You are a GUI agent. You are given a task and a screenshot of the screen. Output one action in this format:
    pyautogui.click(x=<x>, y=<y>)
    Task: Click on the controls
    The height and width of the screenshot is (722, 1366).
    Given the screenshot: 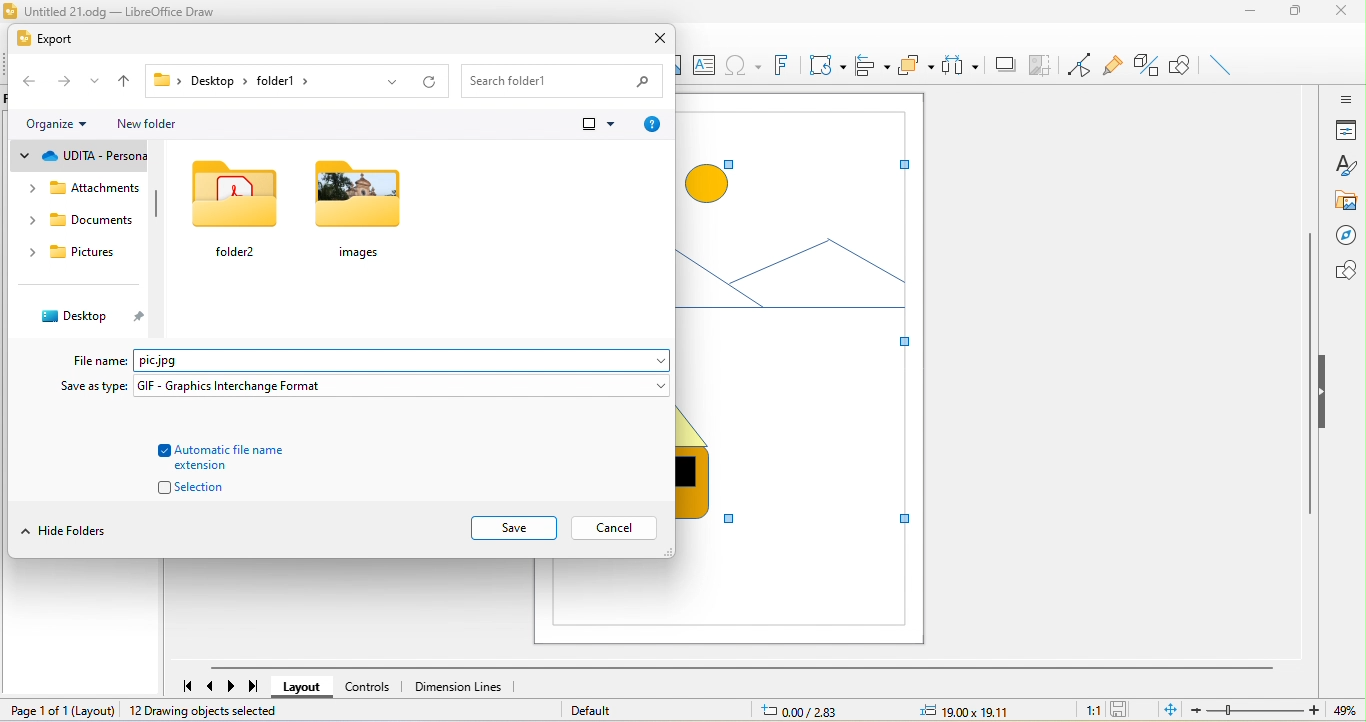 What is the action you would take?
    pyautogui.click(x=368, y=686)
    